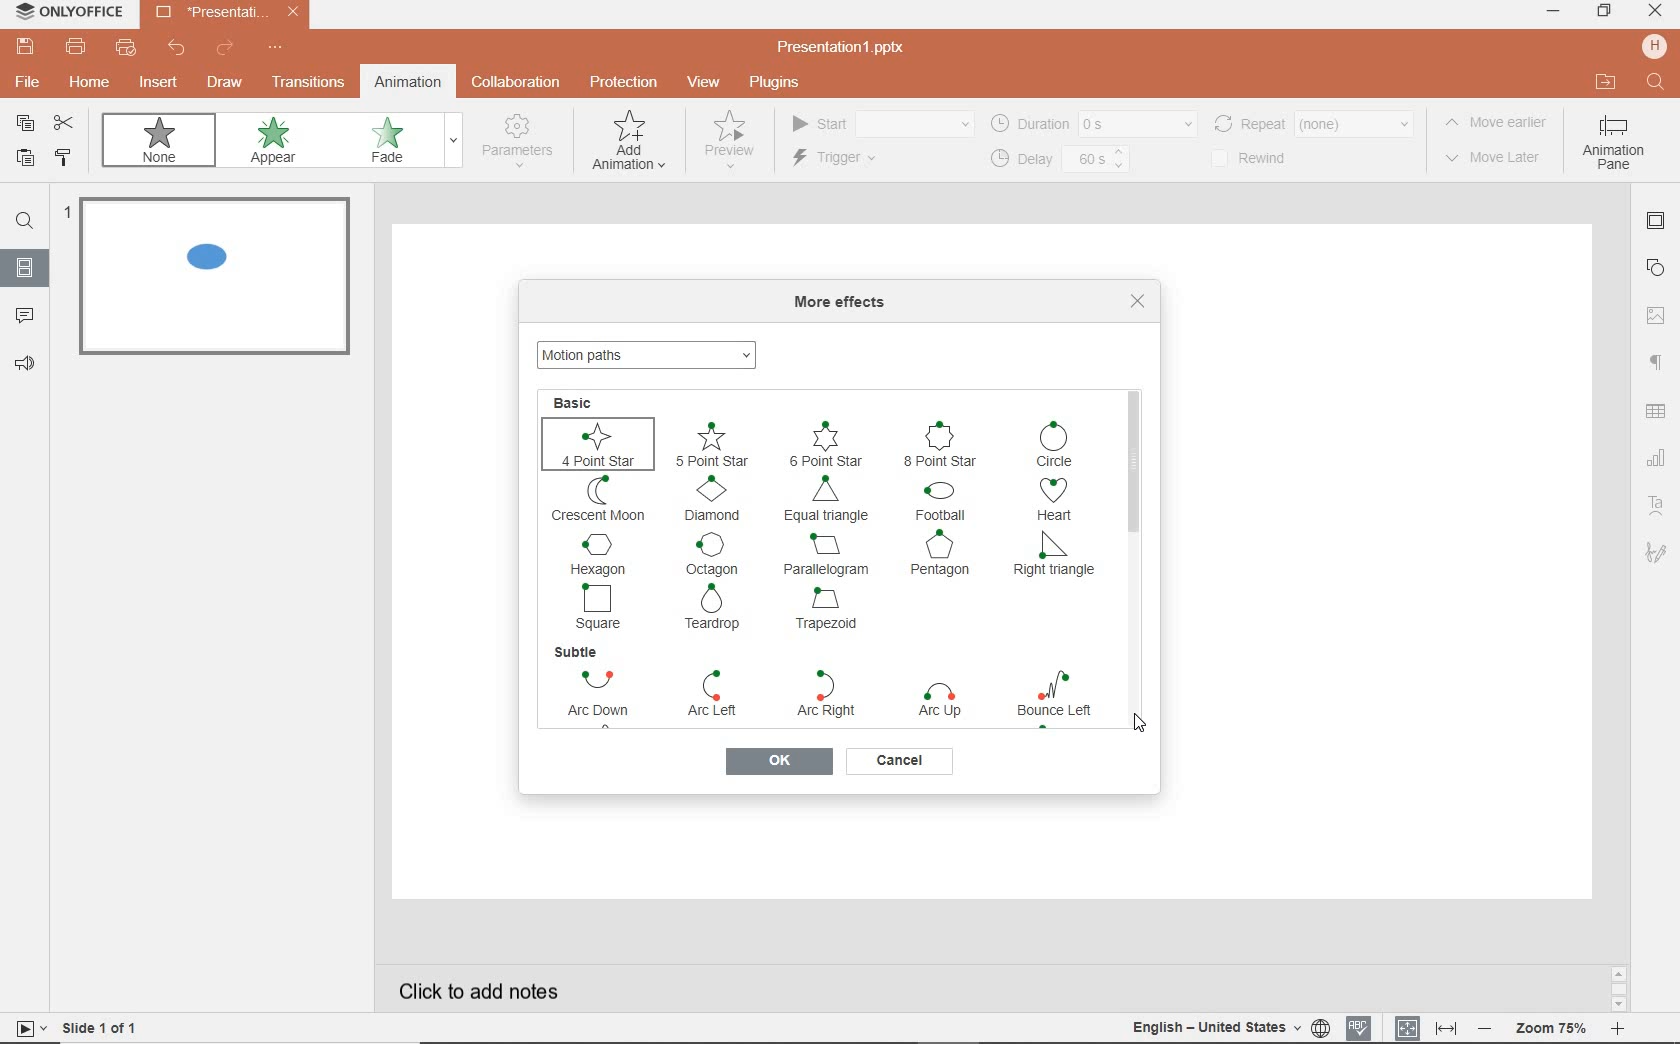 The image size is (1680, 1044). What do you see at coordinates (164, 144) in the screenshot?
I see `none` at bounding box center [164, 144].